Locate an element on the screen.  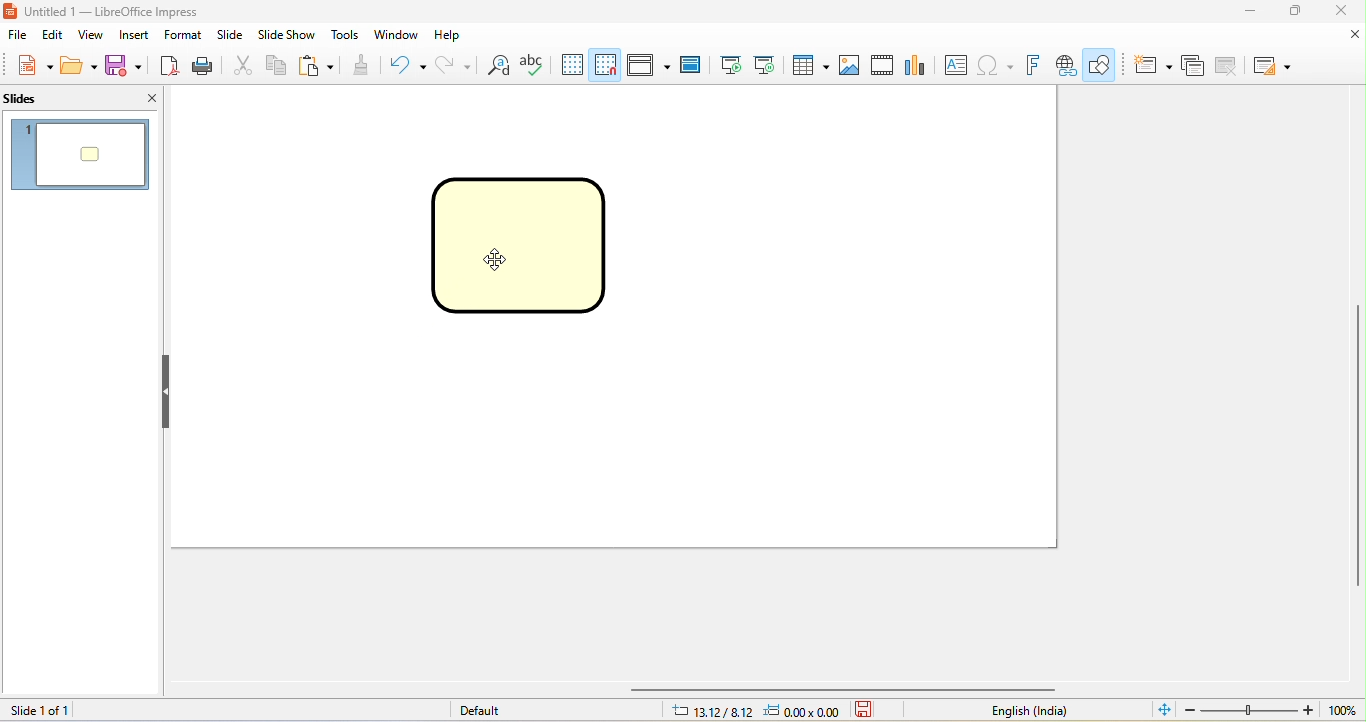
close is located at coordinates (1345, 11).